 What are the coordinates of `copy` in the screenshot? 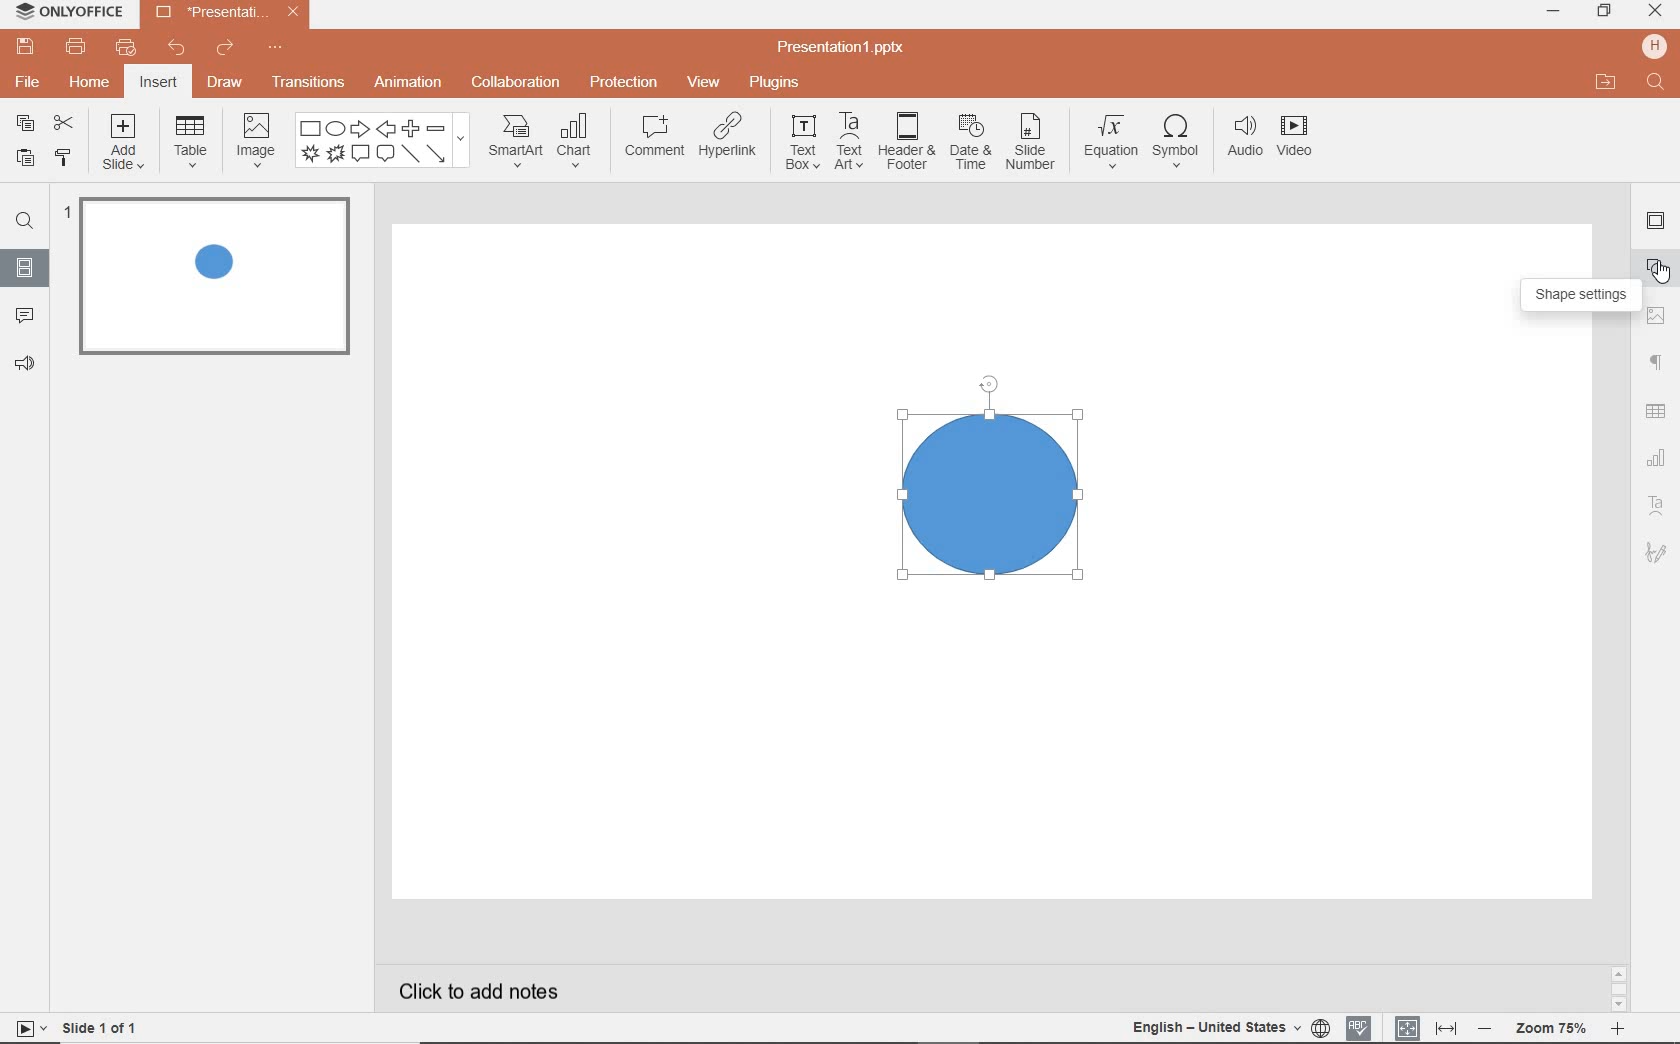 It's located at (28, 125).